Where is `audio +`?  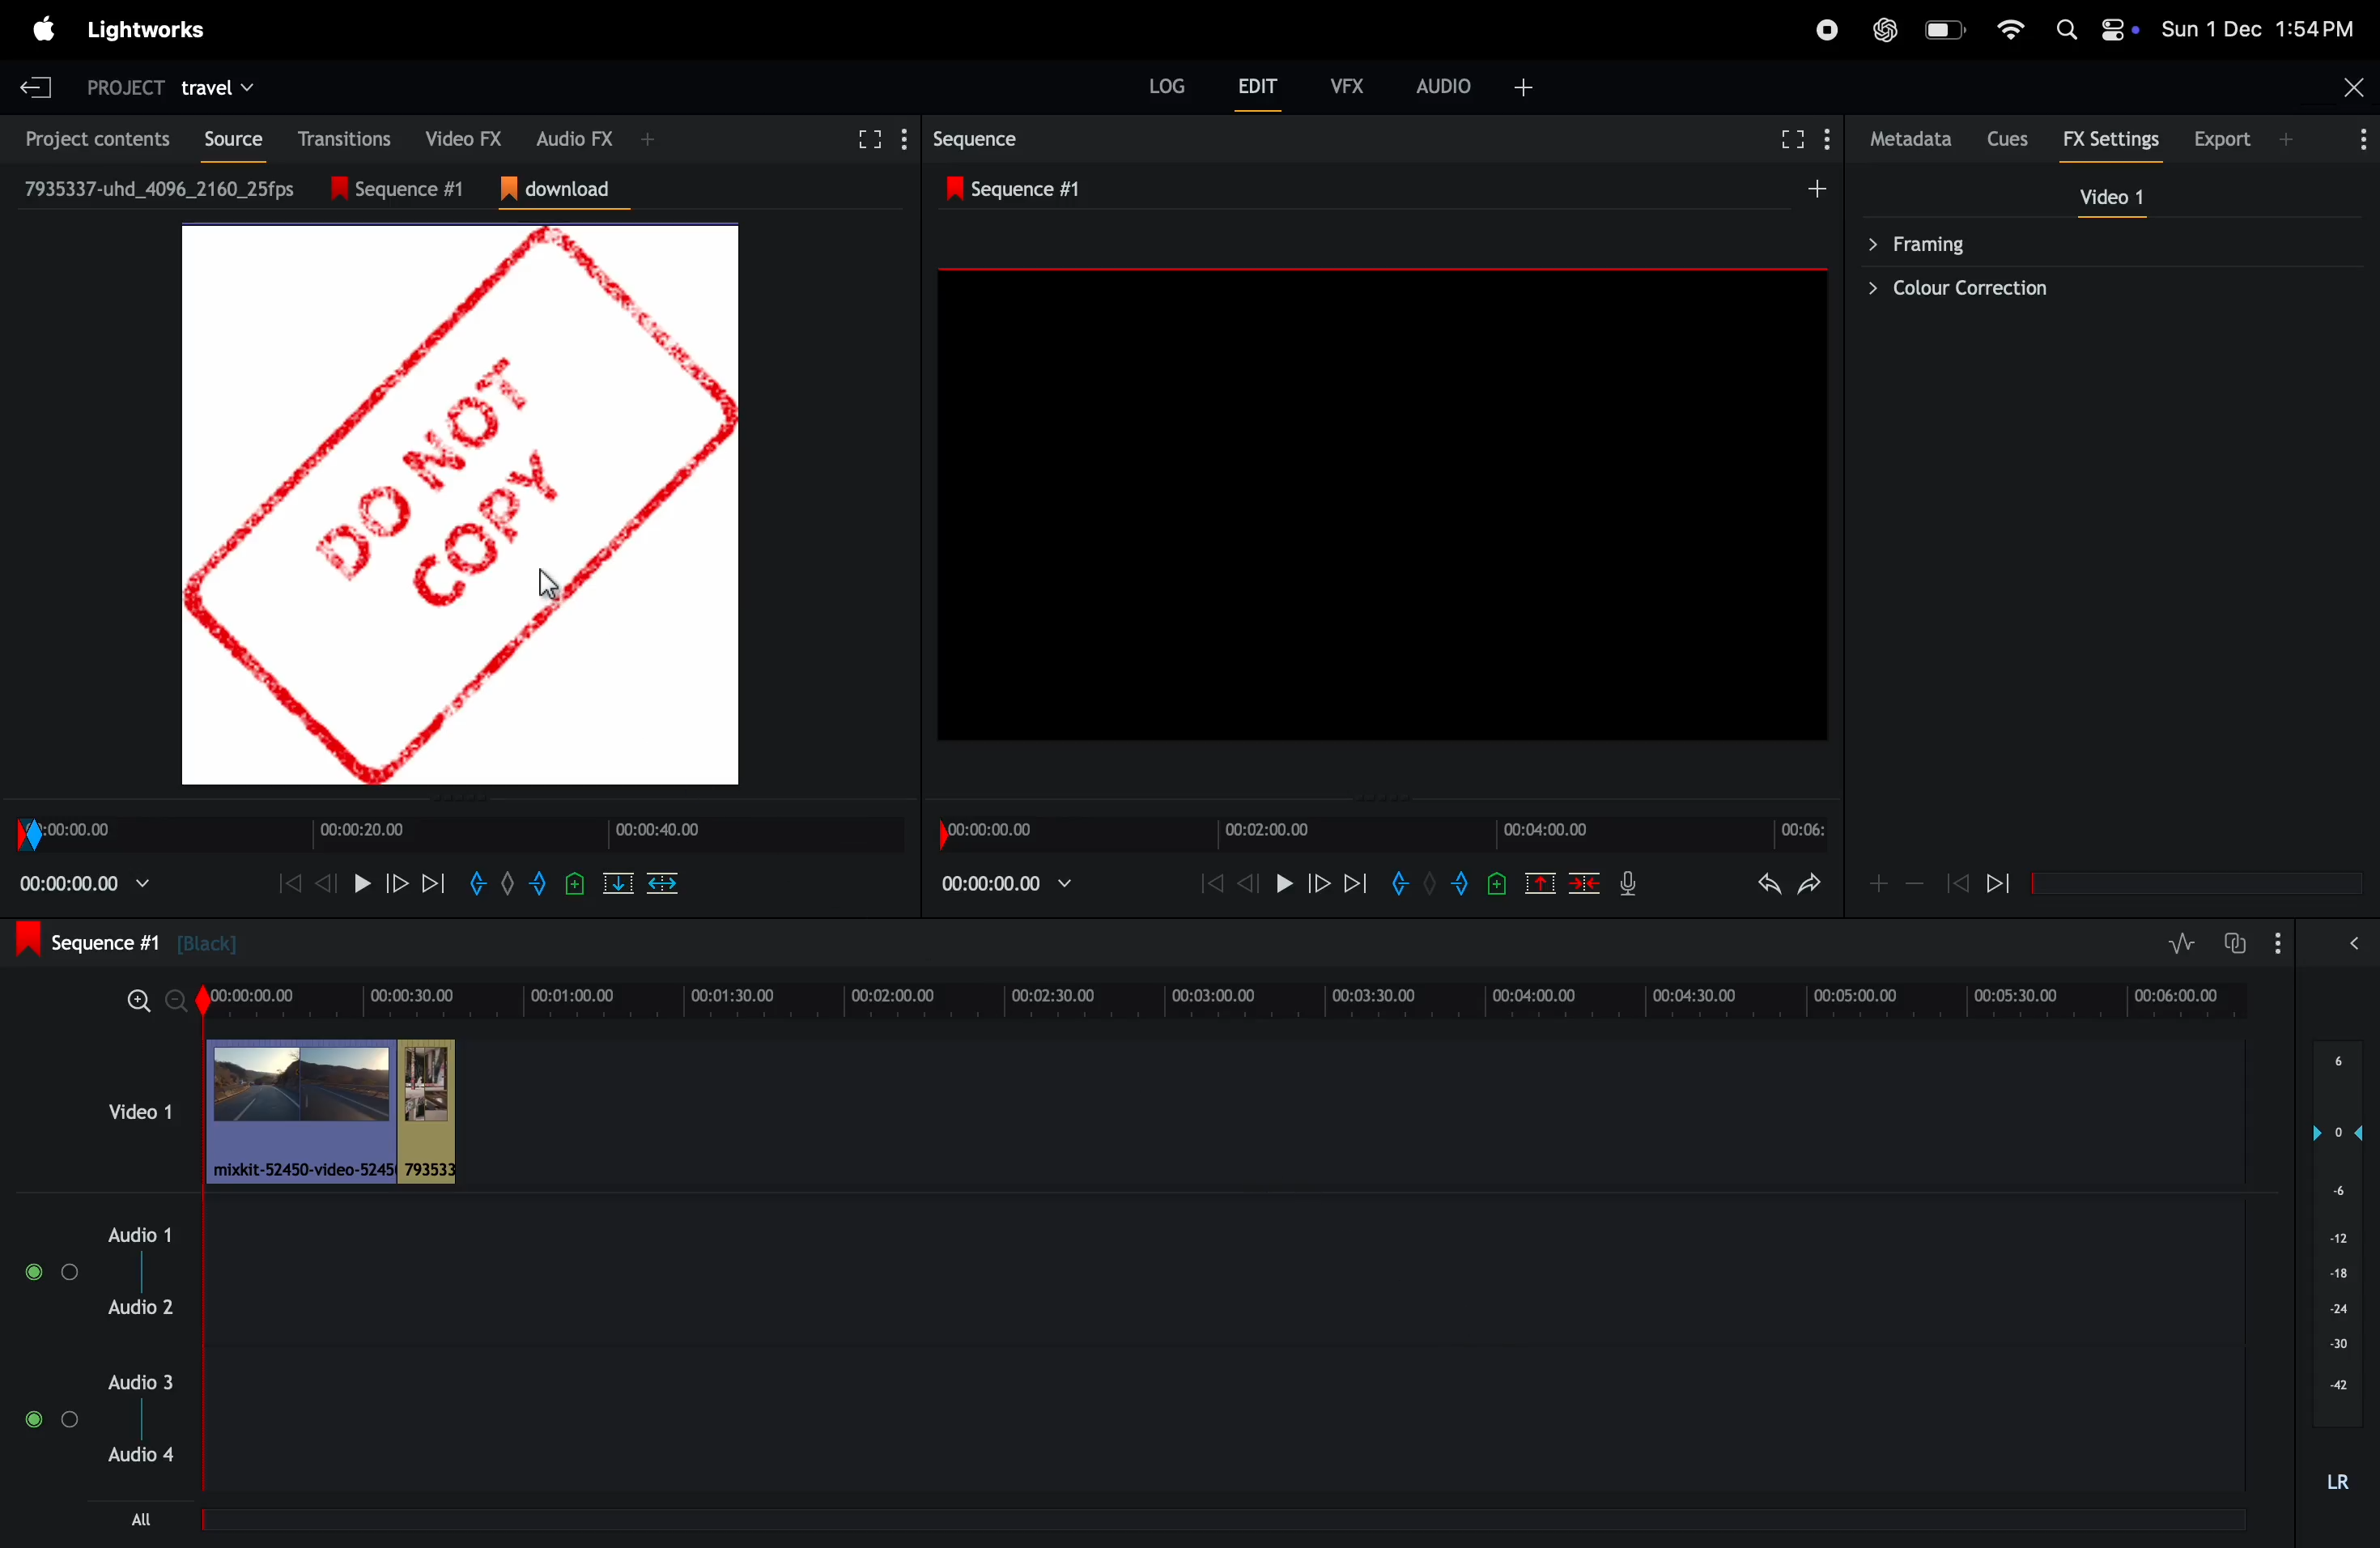
audio + is located at coordinates (1445, 86).